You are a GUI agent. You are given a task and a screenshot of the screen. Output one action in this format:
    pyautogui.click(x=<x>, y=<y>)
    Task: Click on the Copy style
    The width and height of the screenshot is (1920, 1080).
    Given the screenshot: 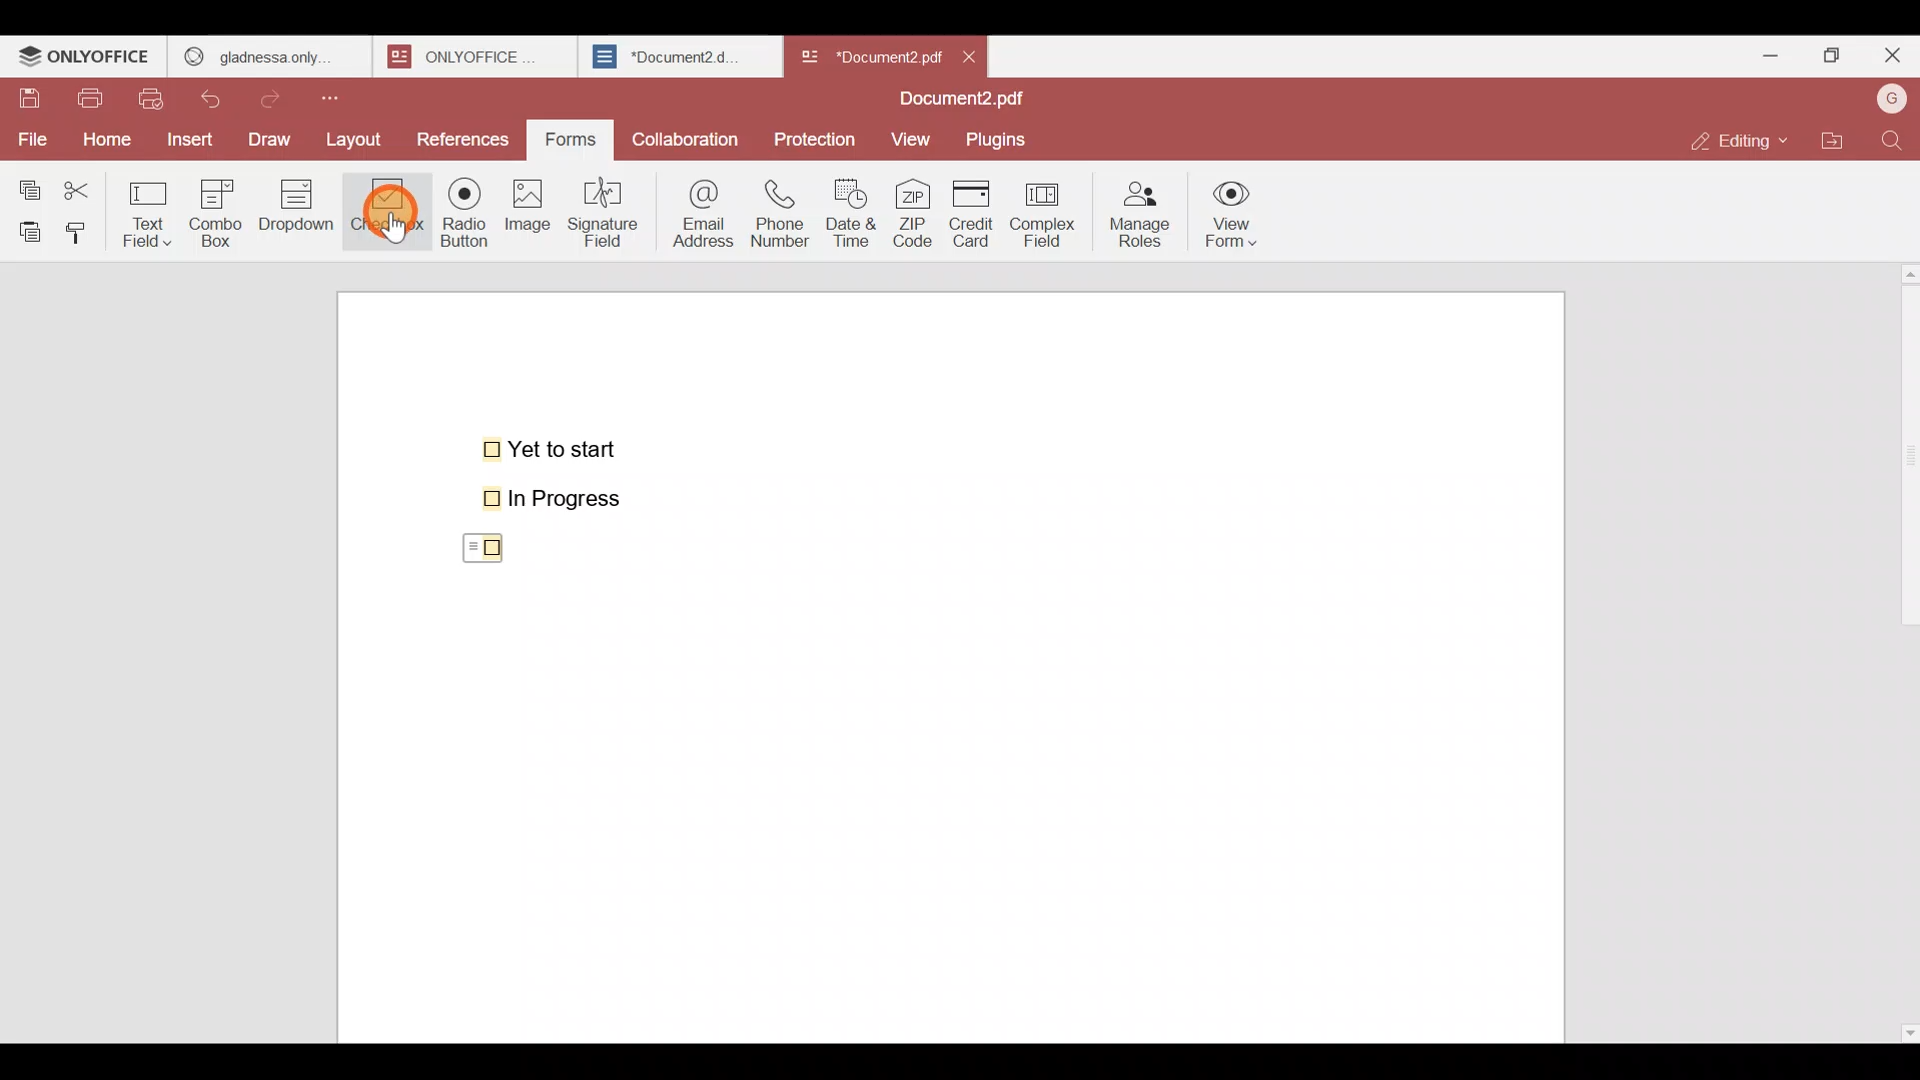 What is the action you would take?
    pyautogui.click(x=84, y=228)
    